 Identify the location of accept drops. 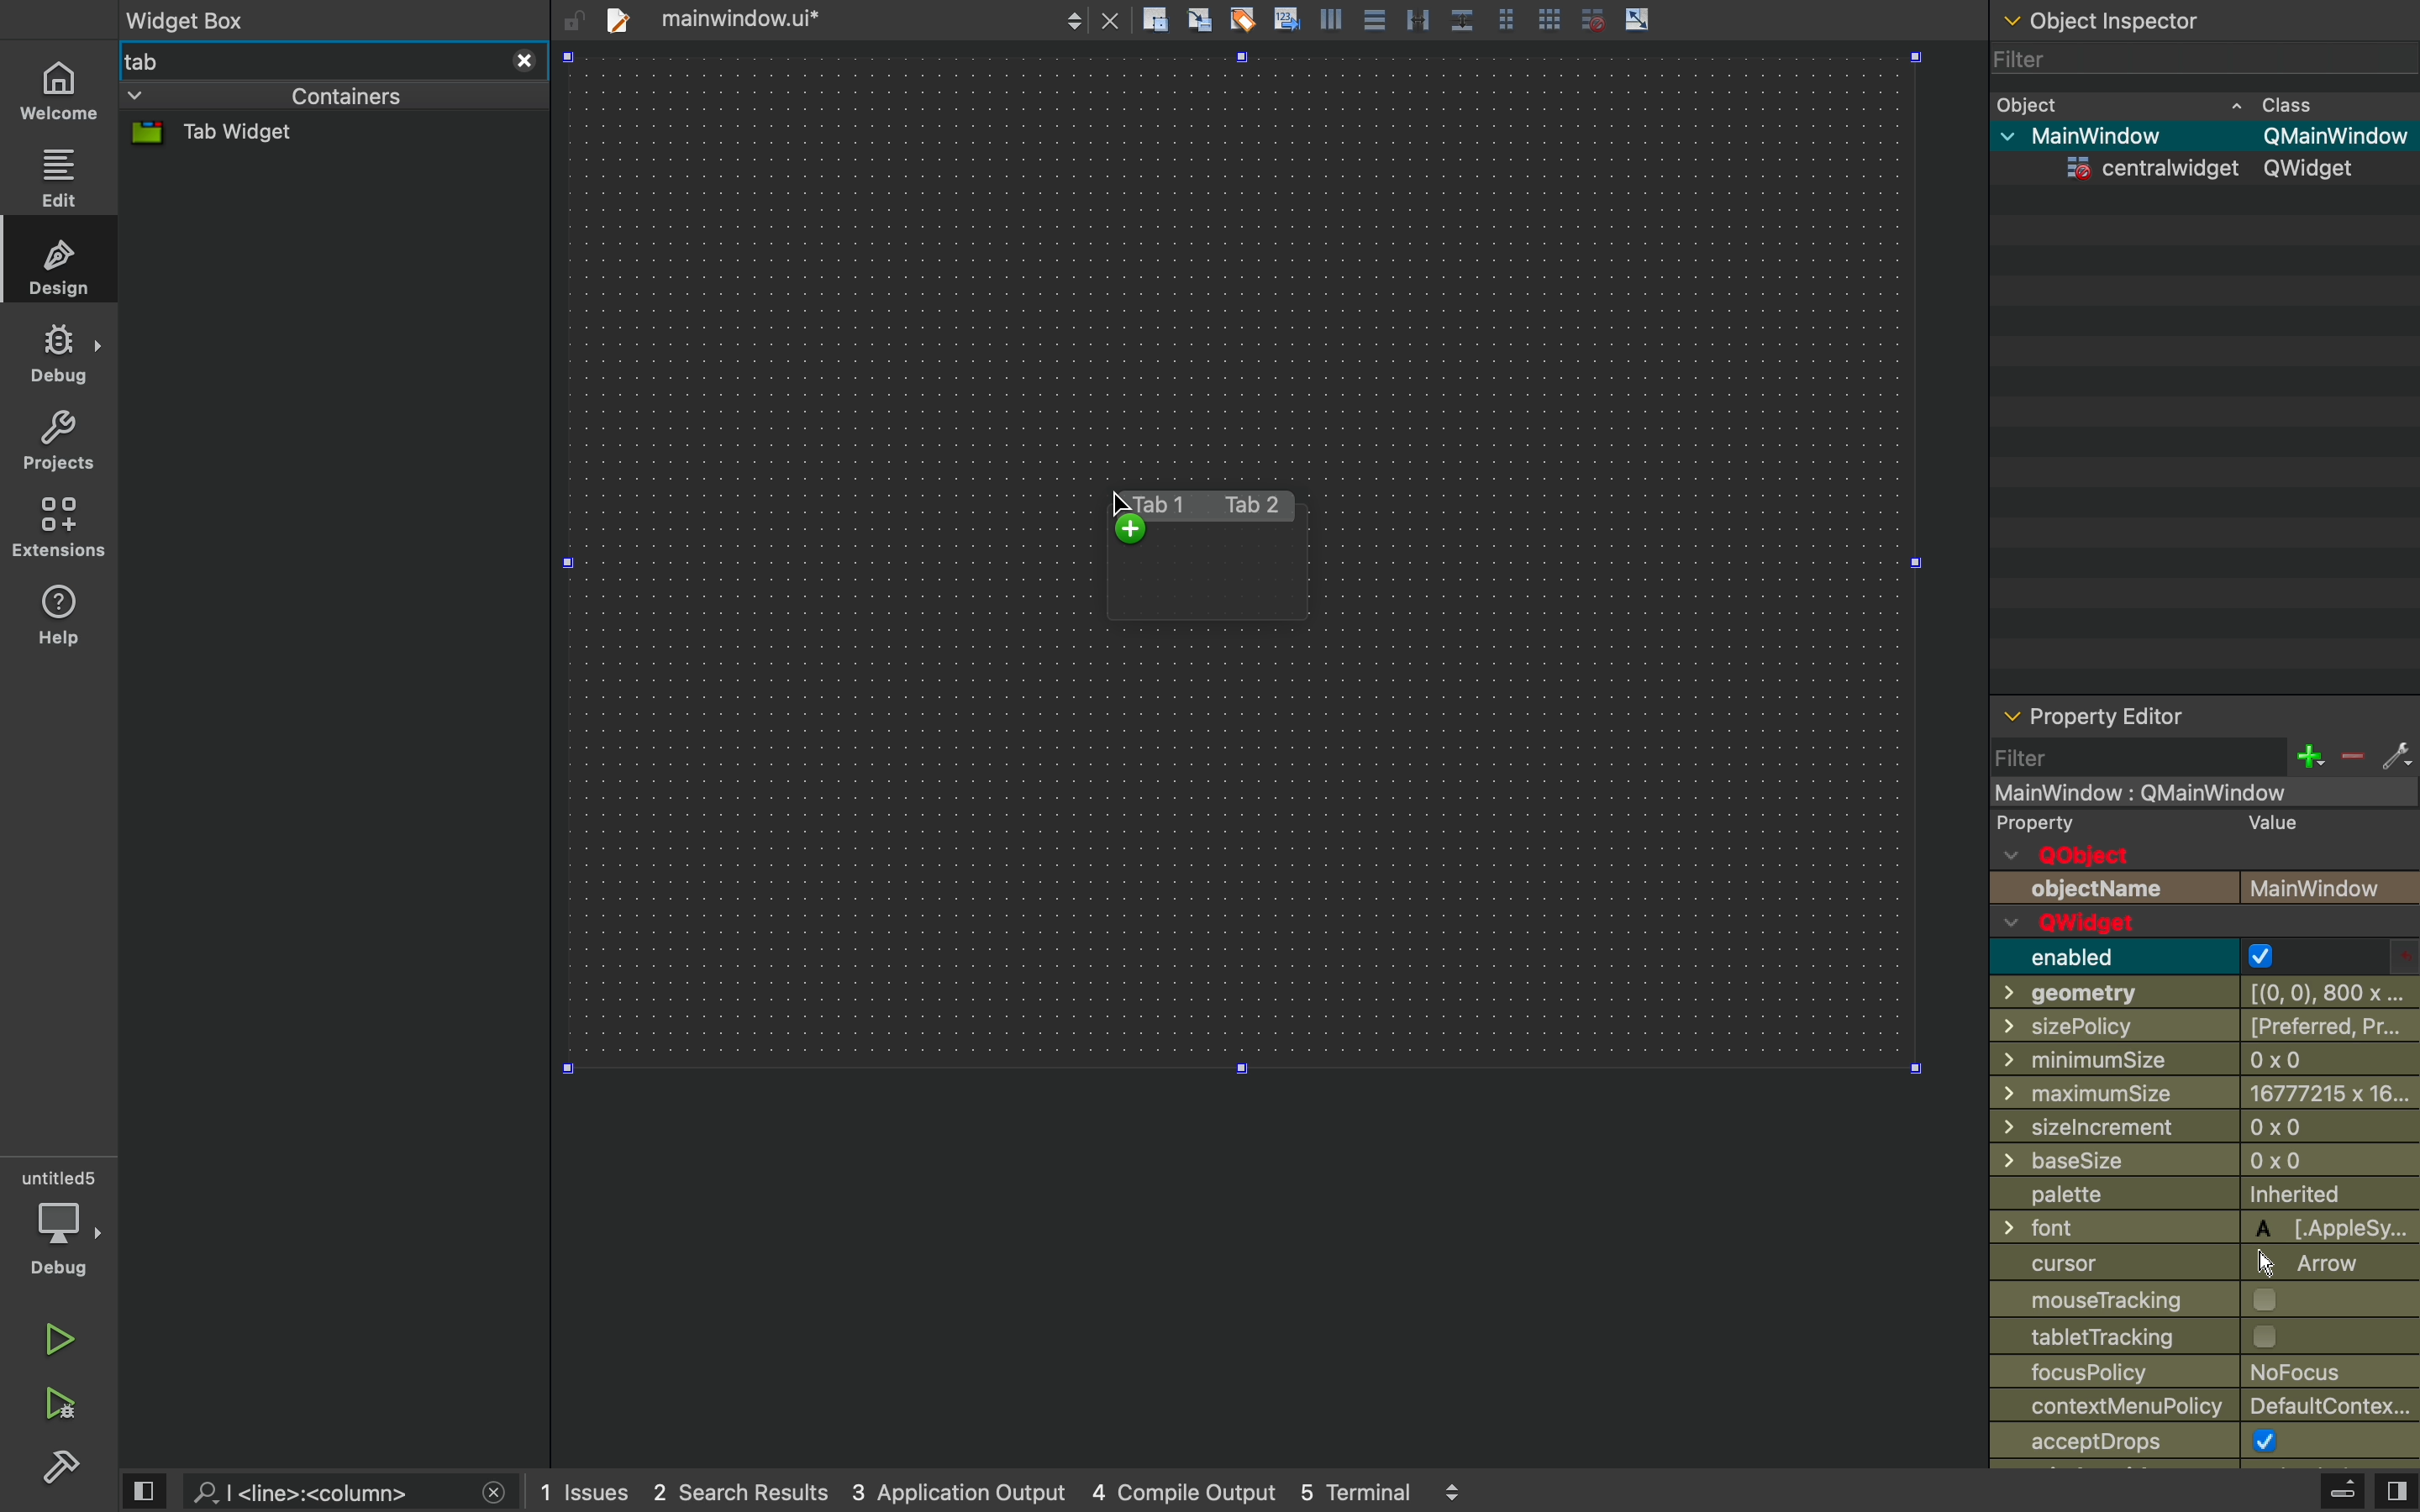
(2206, 1445).